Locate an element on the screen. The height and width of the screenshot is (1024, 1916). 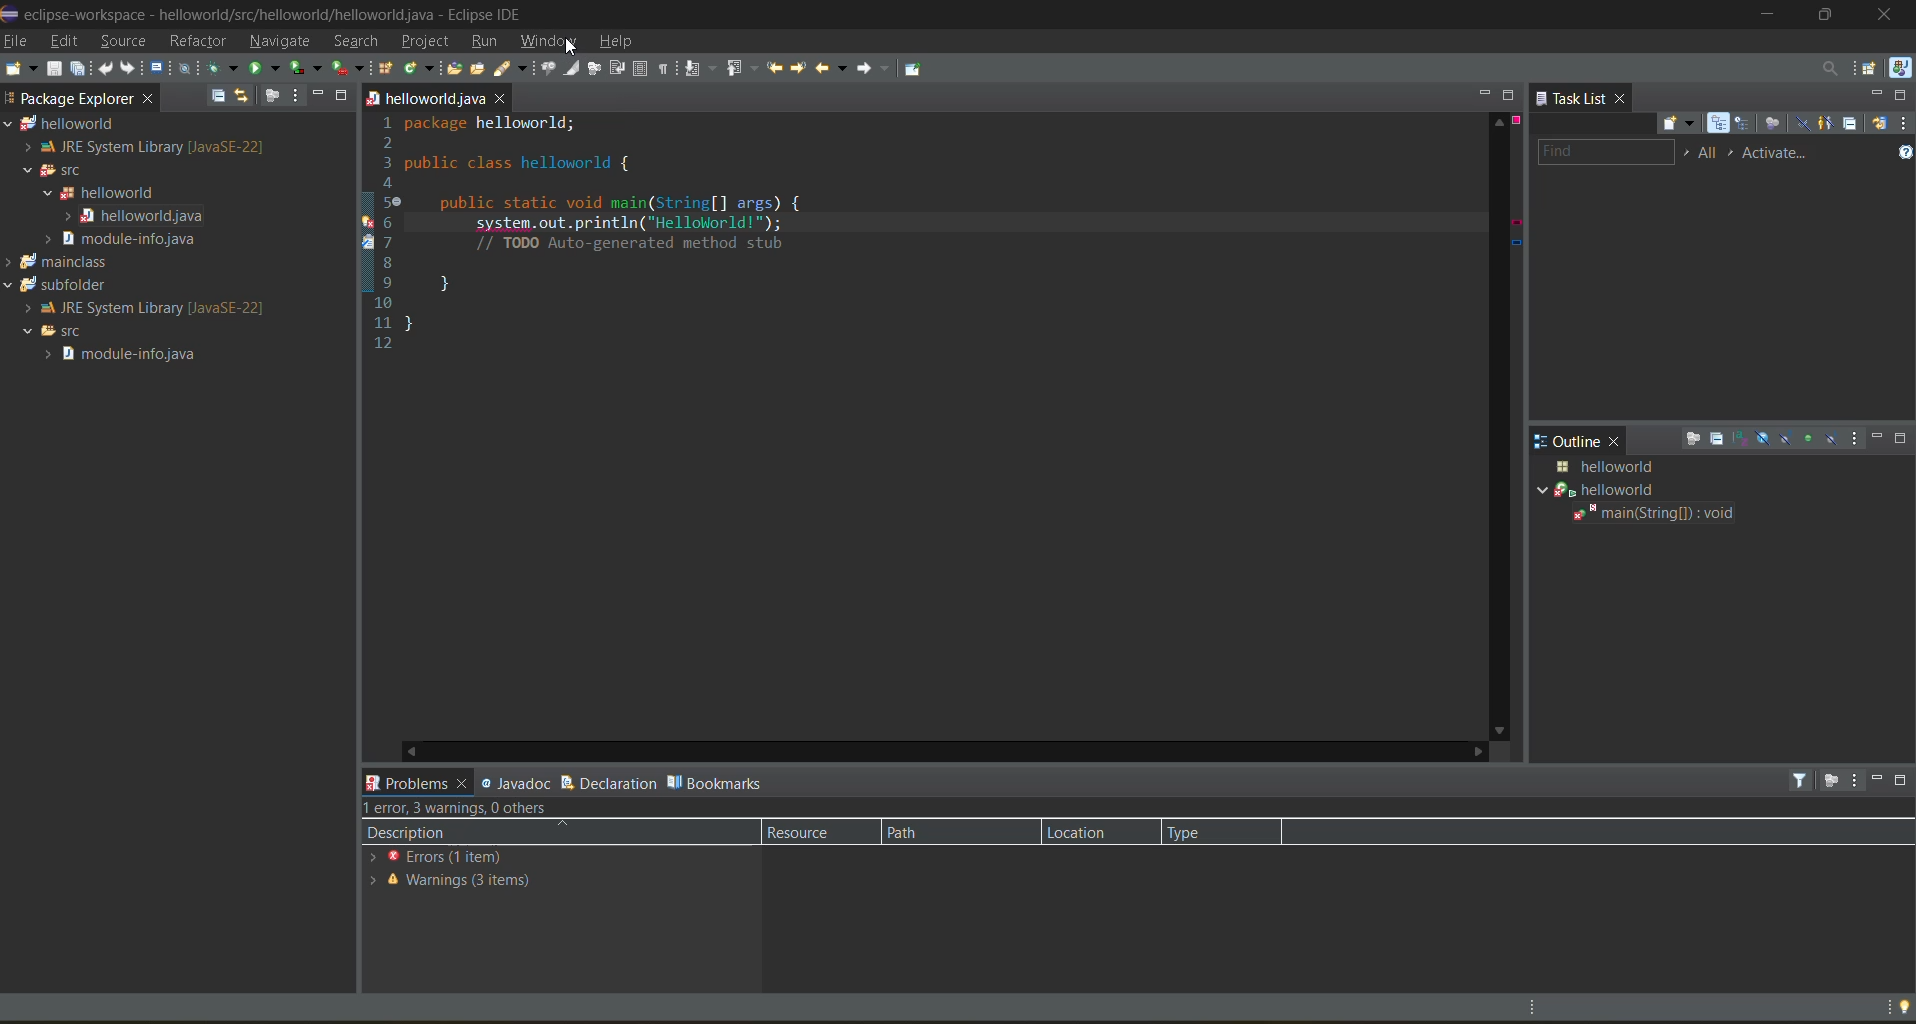
task list is located at coordinates (1575, 98).